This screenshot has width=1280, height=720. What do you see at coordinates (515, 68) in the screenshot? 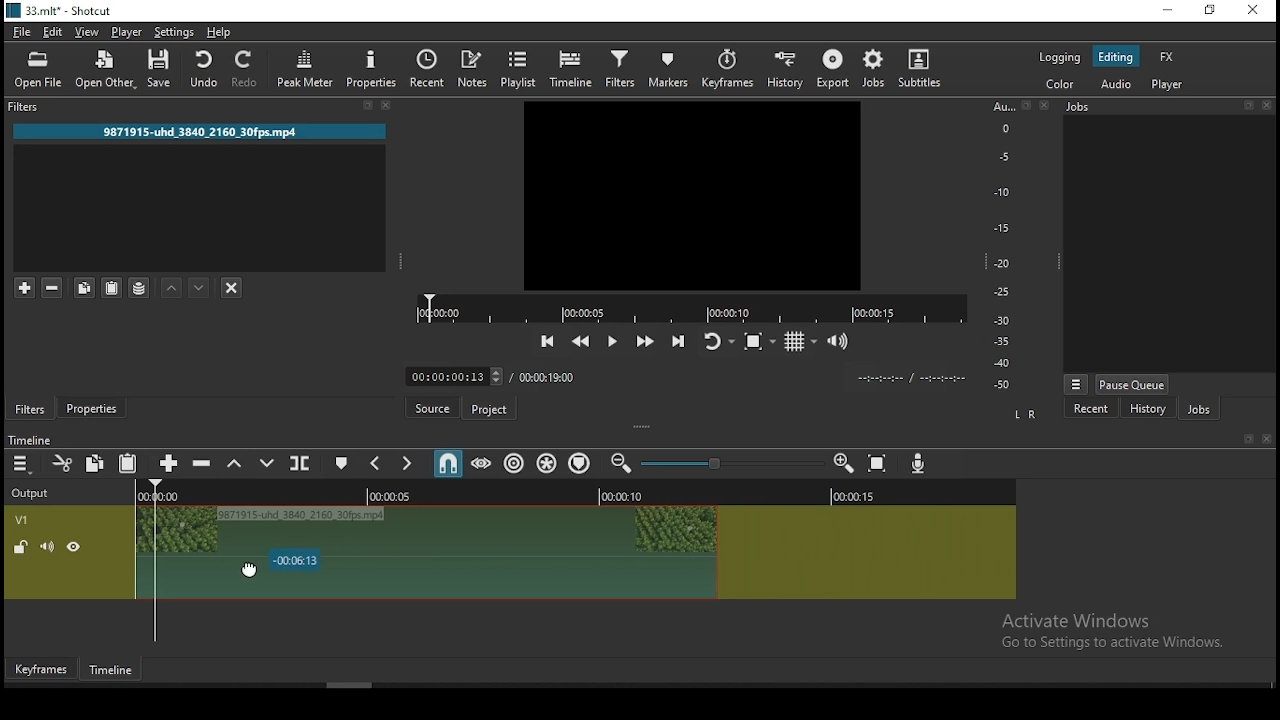
I see `playlist` at bounding box center [515, 68].